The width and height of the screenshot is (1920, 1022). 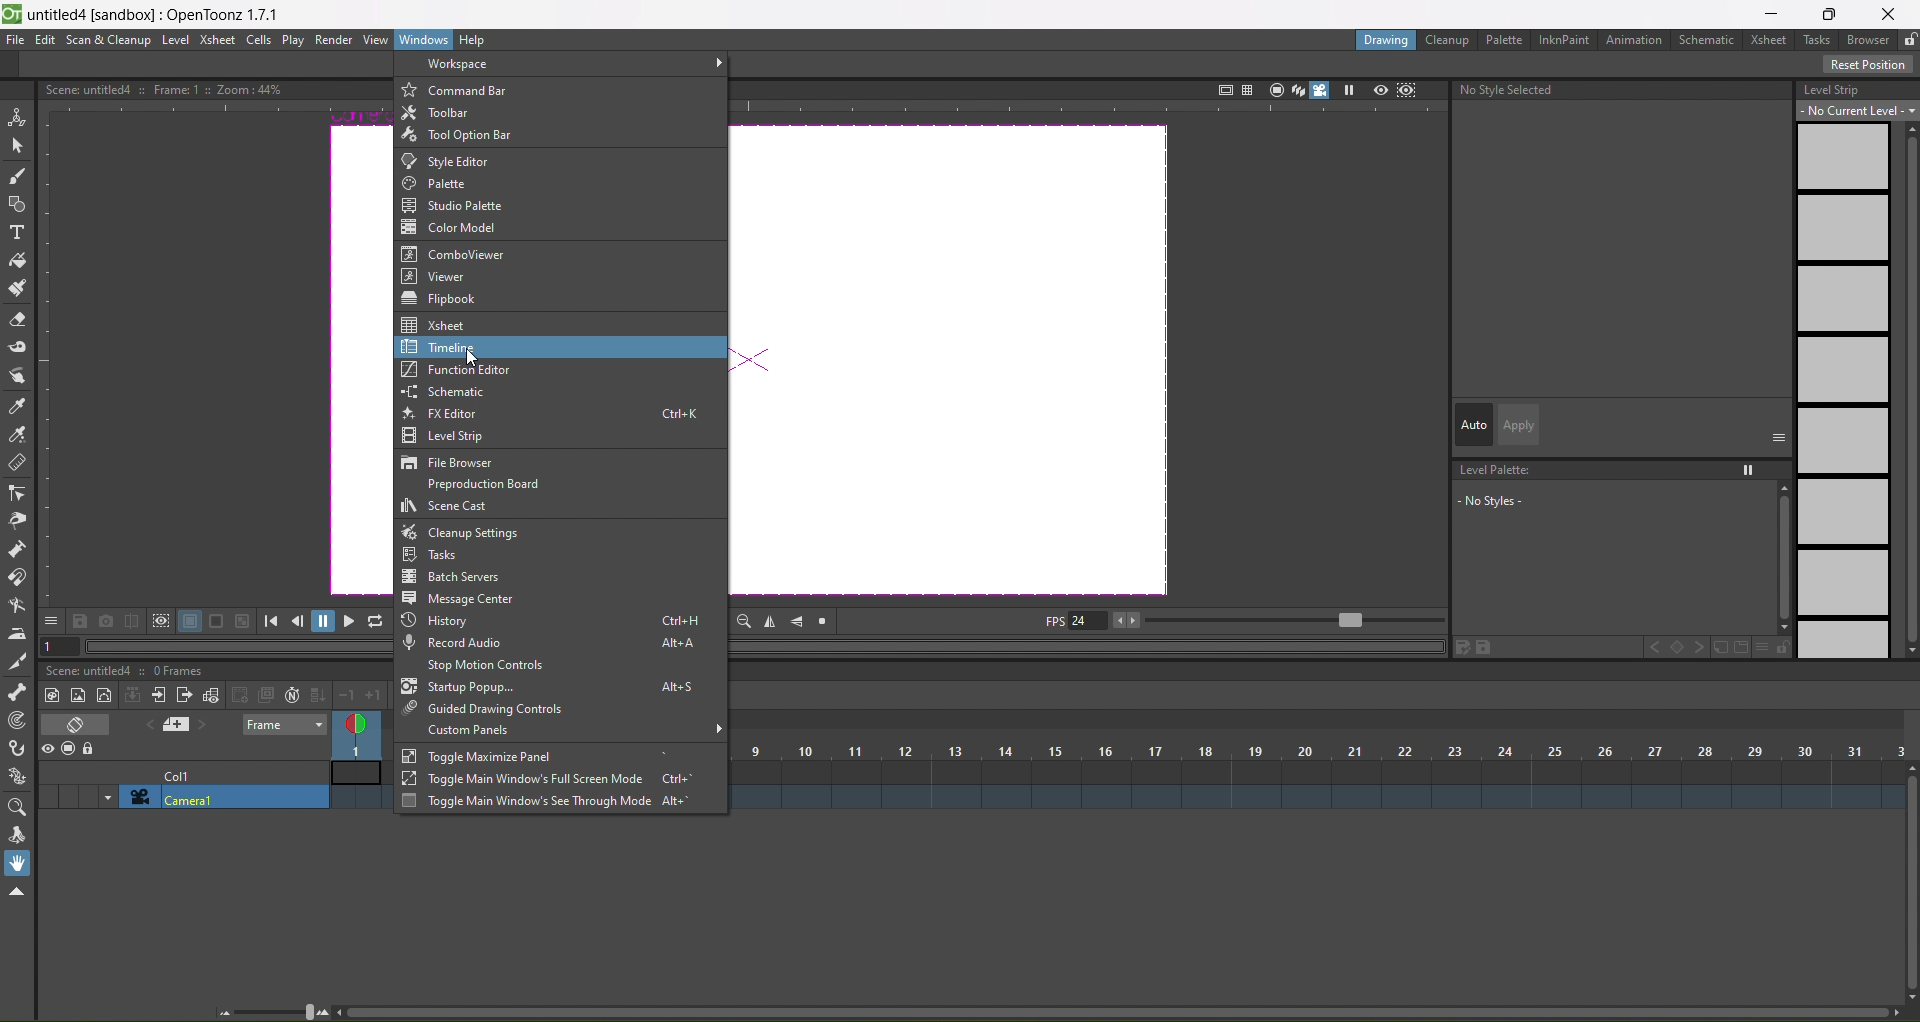 I want to click on add new memo, so click(x=178, y=726).